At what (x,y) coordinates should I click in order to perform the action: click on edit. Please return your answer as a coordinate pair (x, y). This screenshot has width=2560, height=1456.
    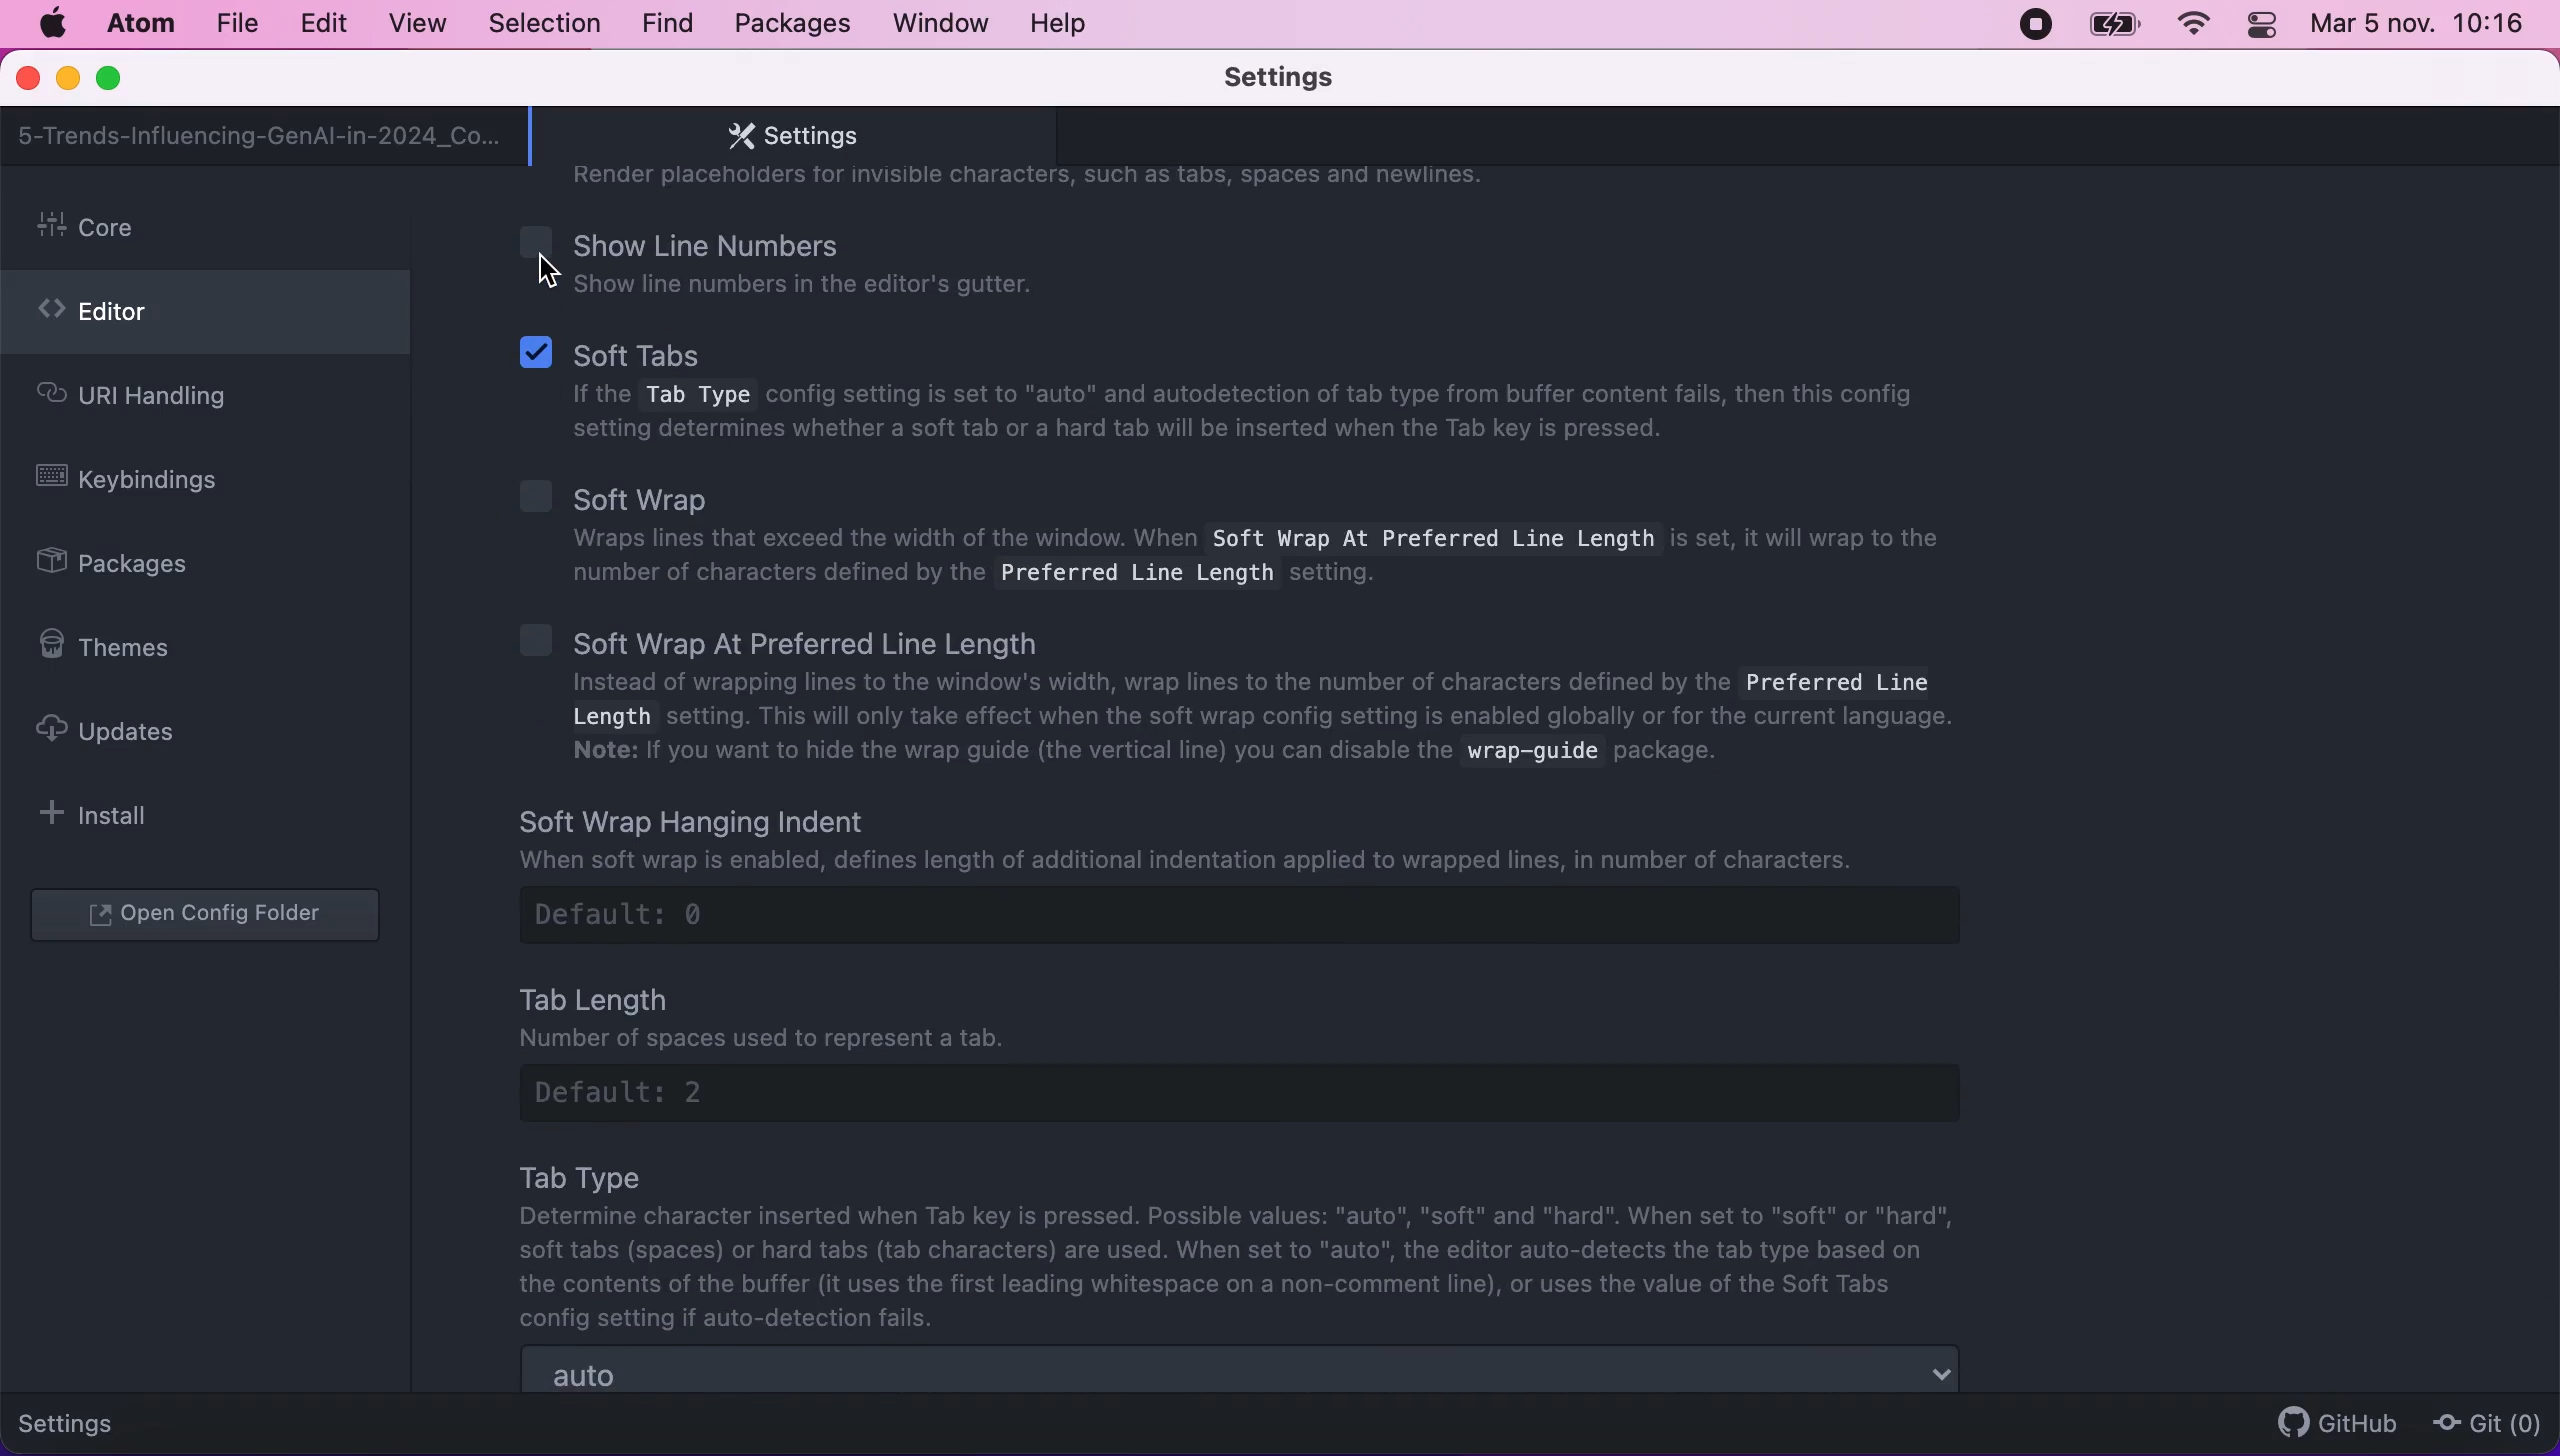
    Looking at the image, I should click on (322, 24).